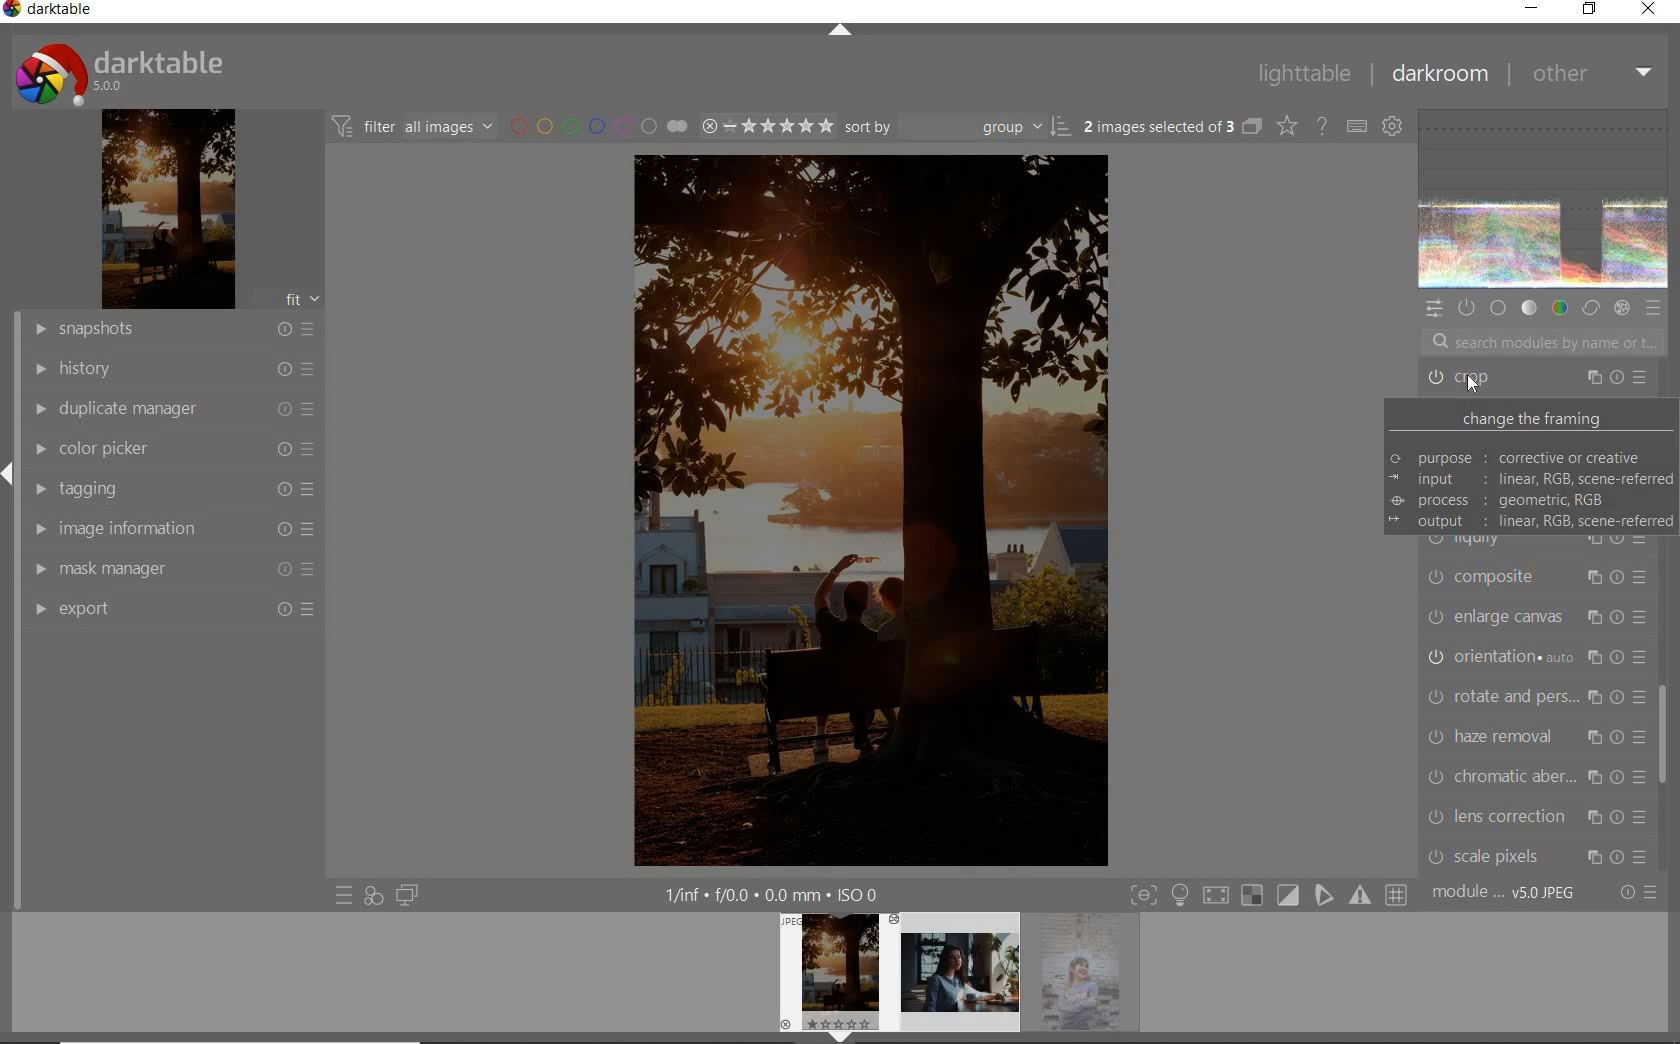  Describe the element at coordinates (374, 897) in the screenshot. I see `quick access for applying any of your style` at that location.